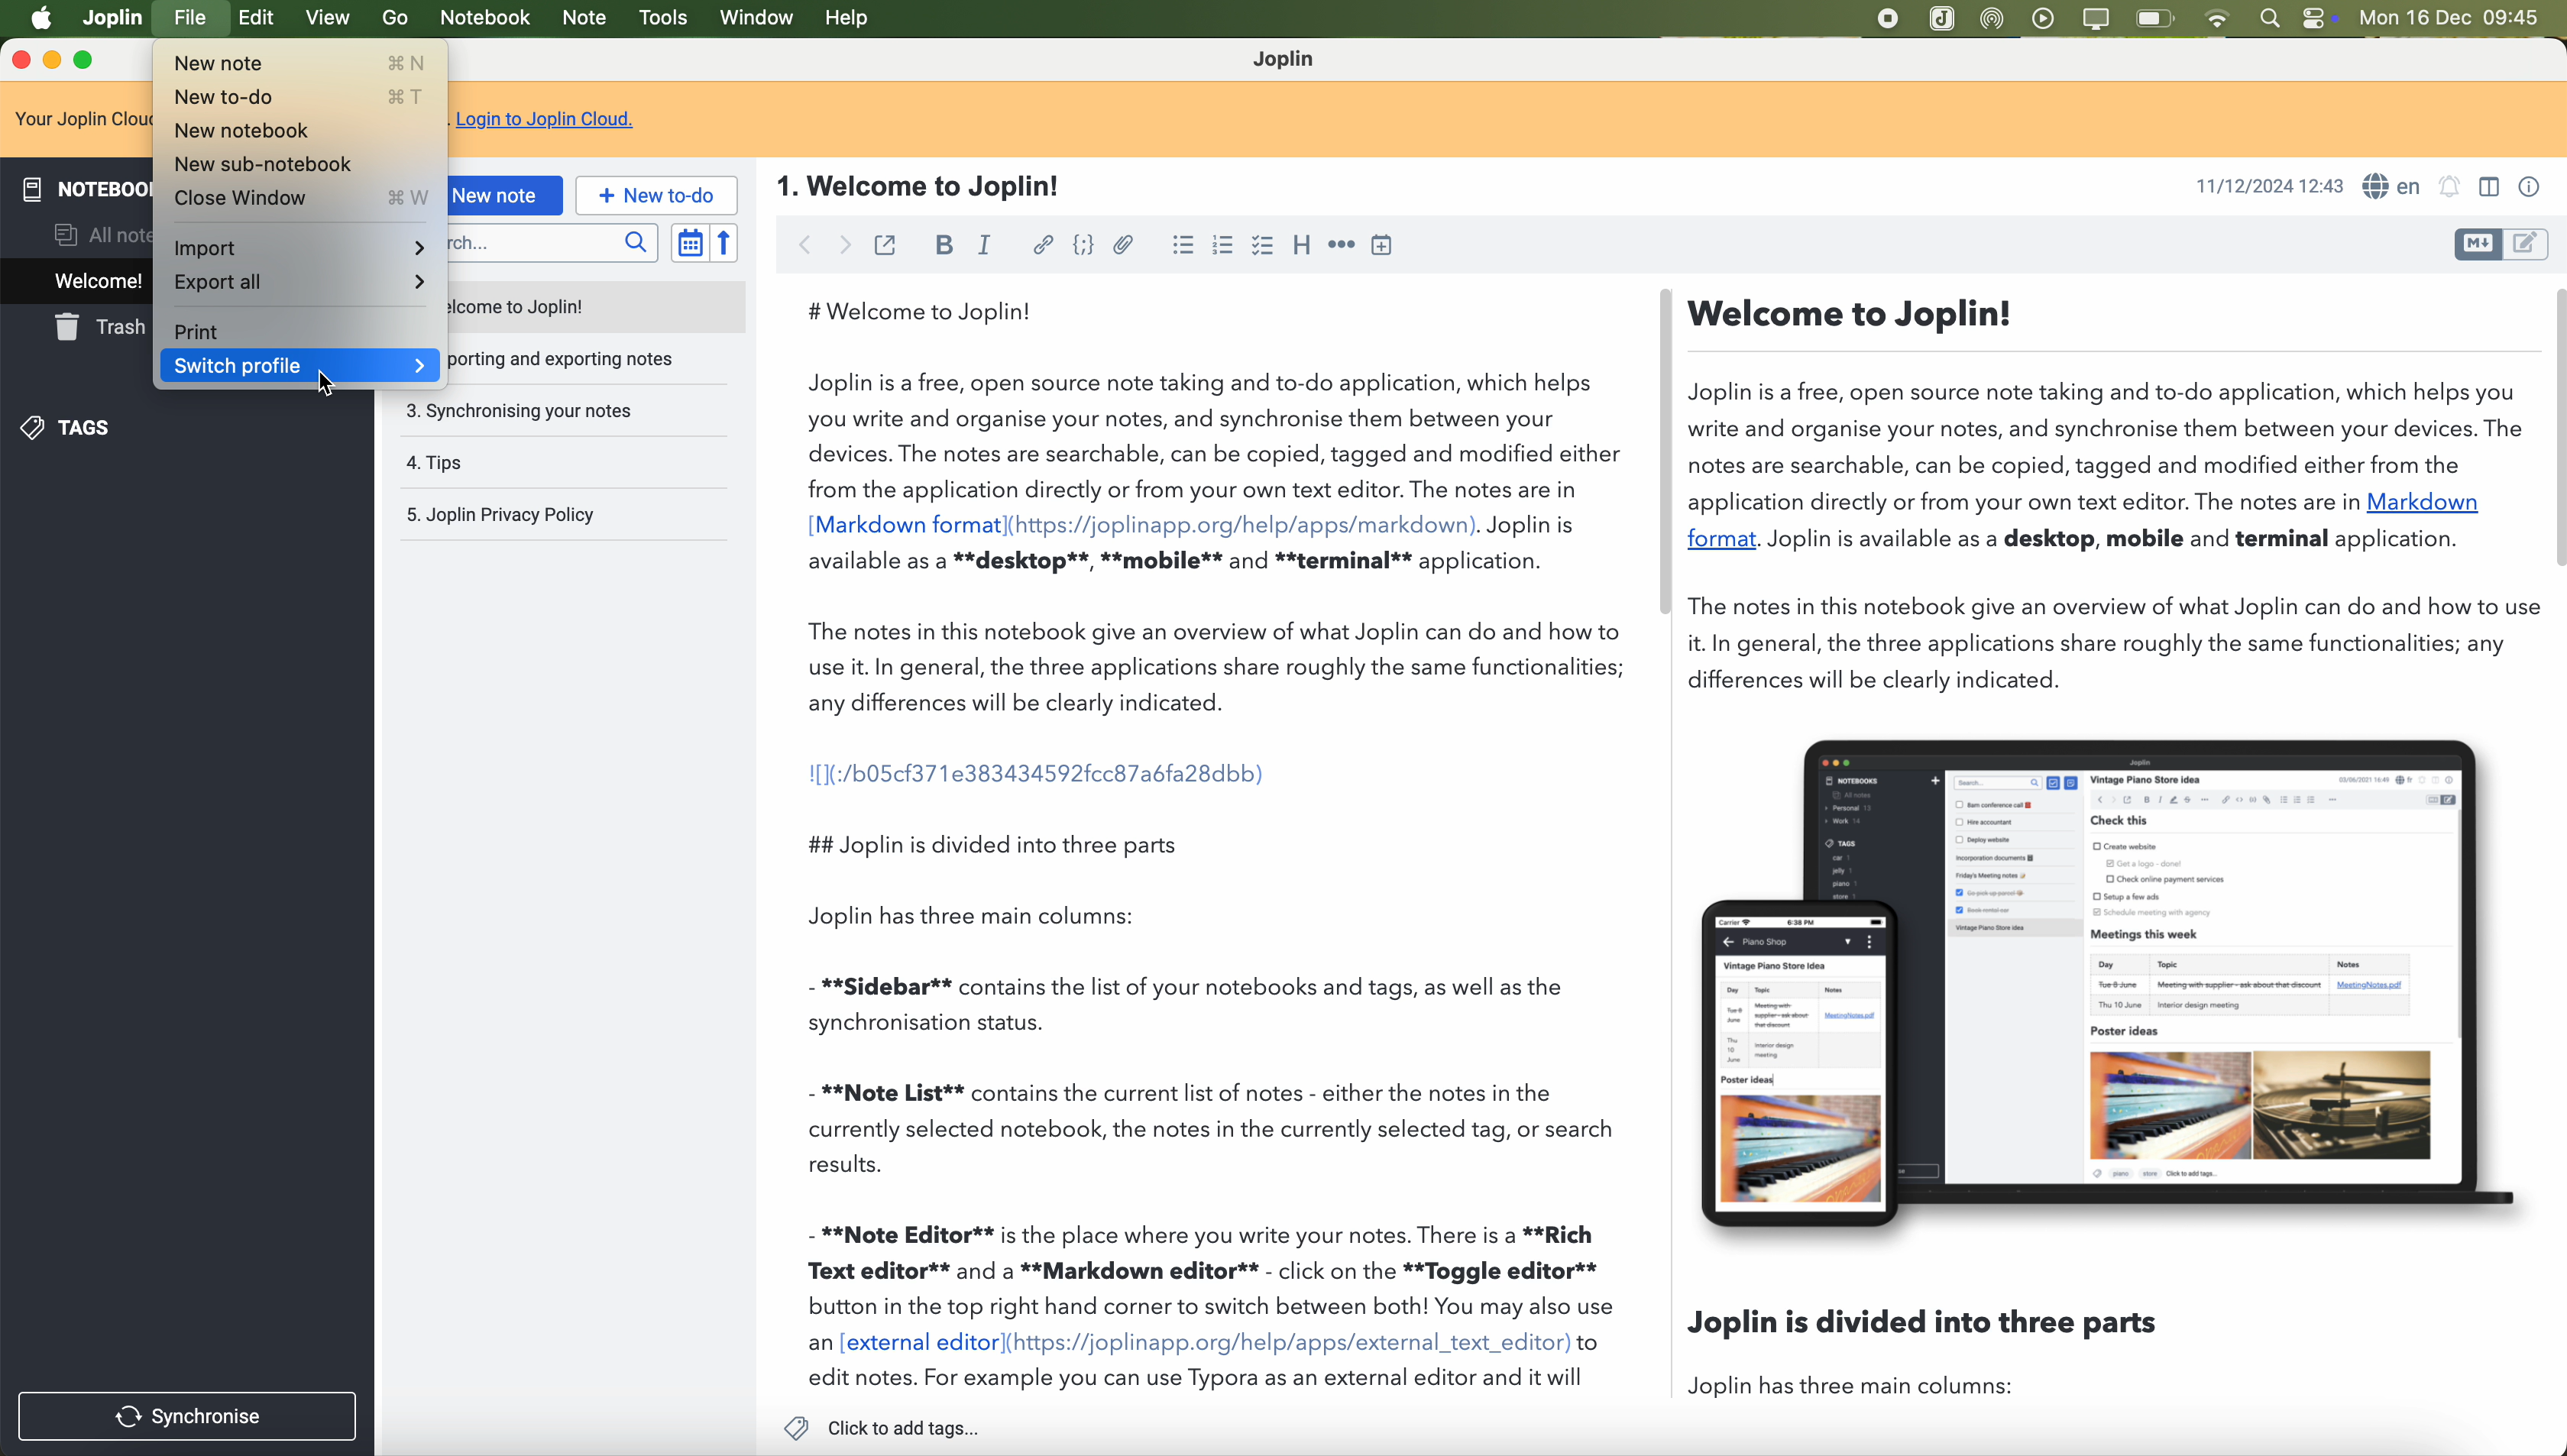  I want to click on I[1(:/b05cf371e383434592fcc87a6fa28dbb), so click(1040, 771).